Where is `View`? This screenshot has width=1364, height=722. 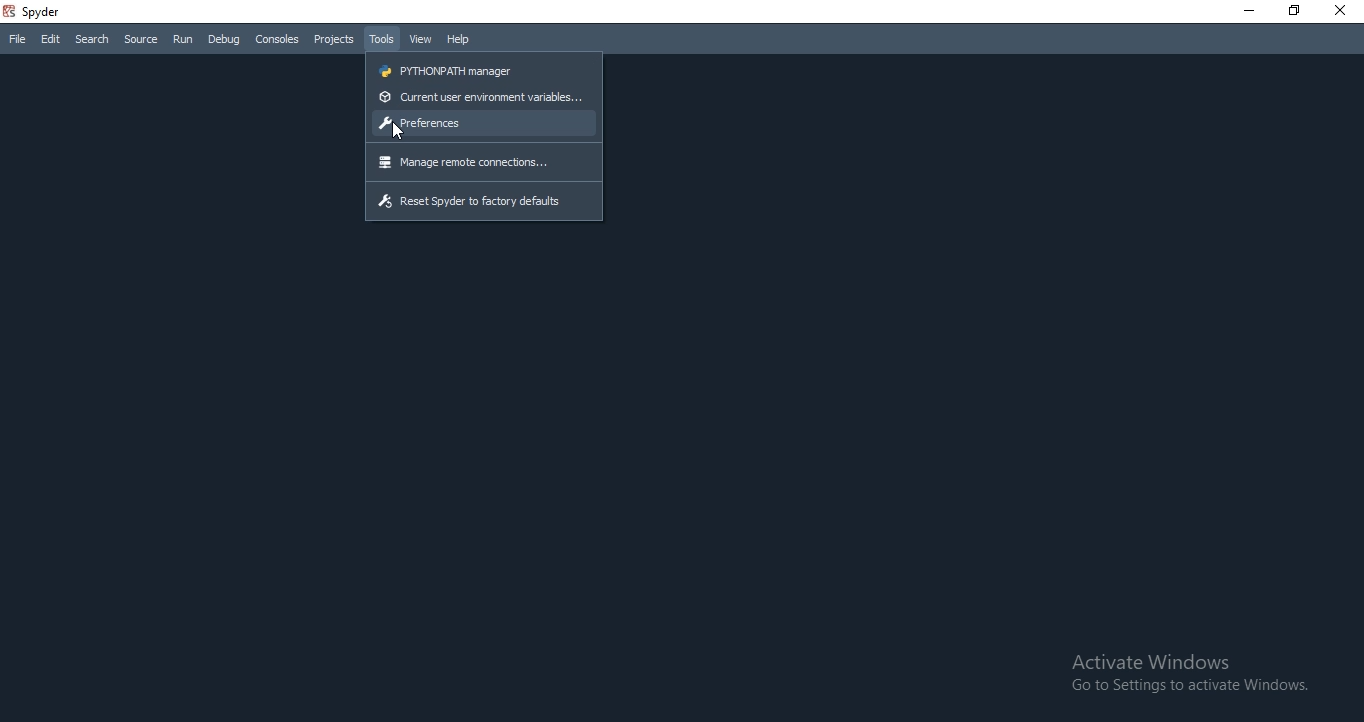
View is located at coordinates (419, 40).